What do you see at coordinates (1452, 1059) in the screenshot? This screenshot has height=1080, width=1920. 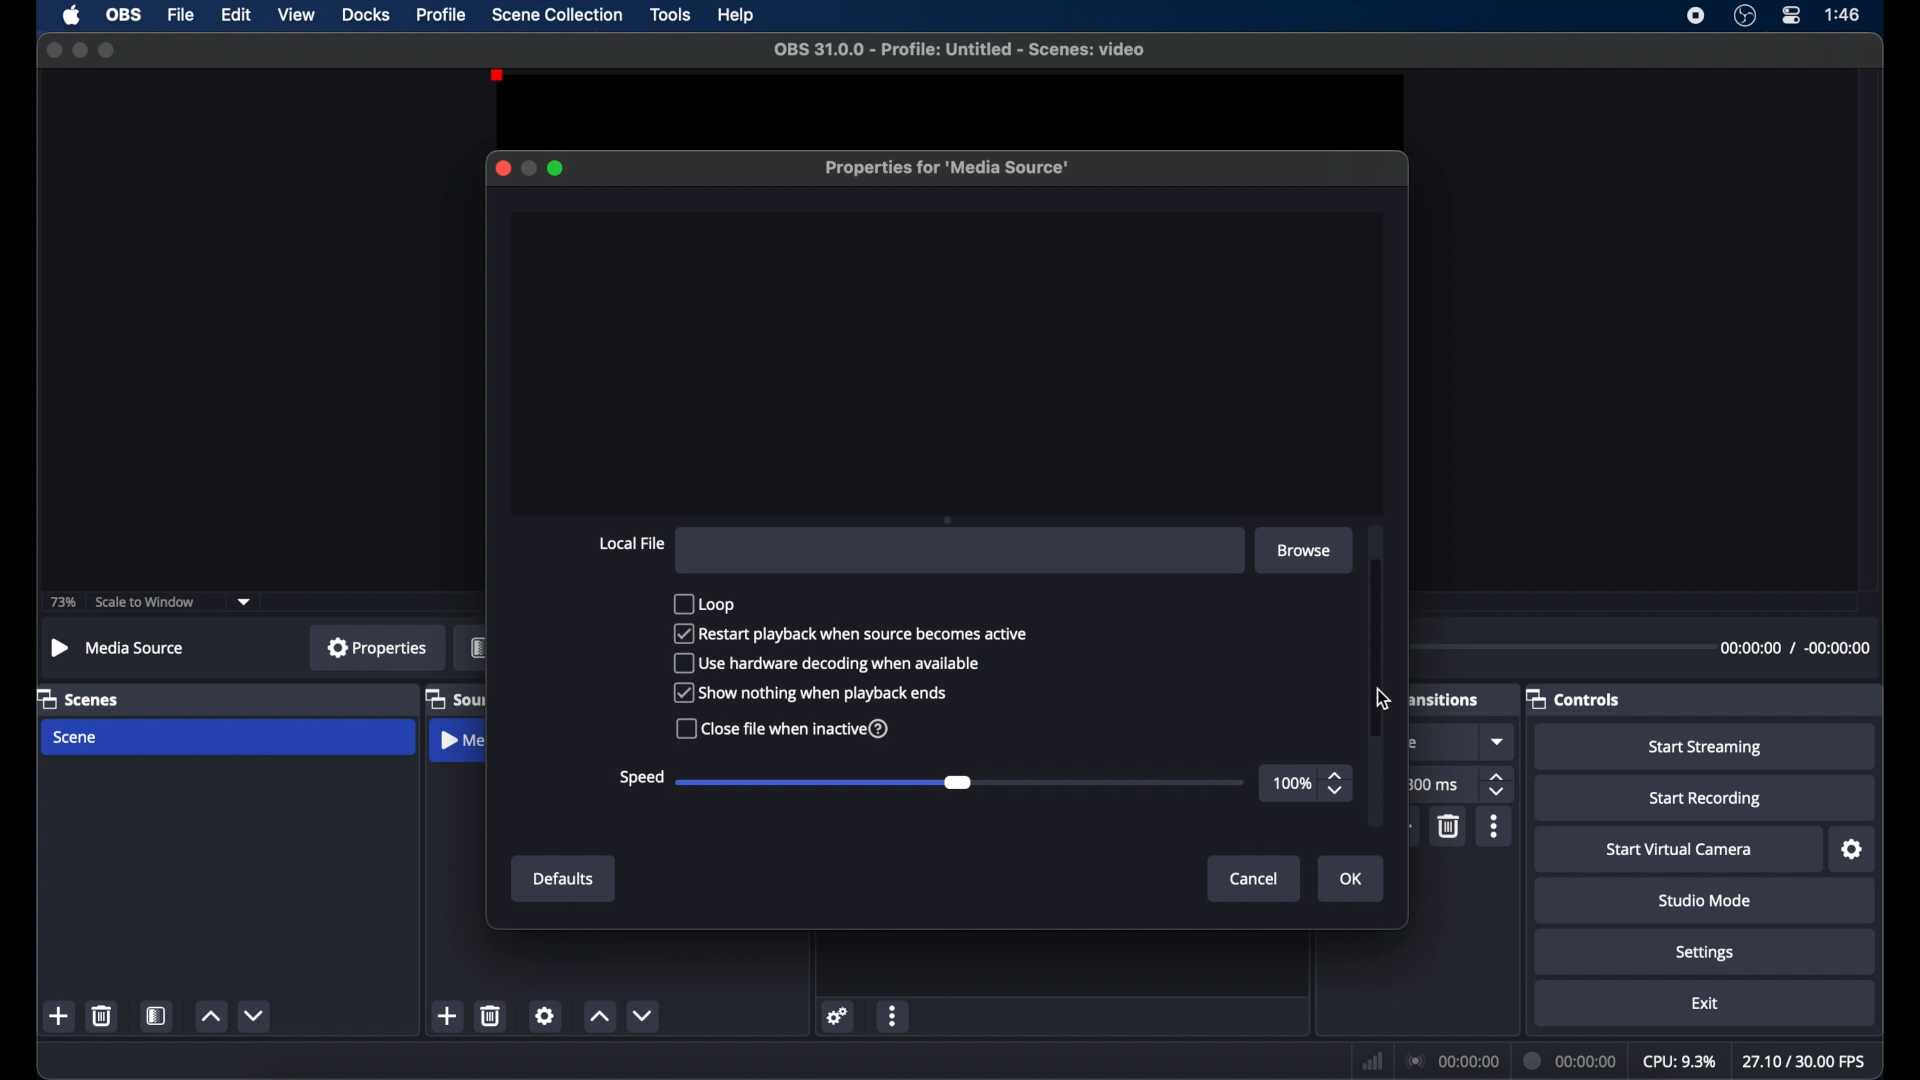 I see `connection` at bounding box center [1452, 1059].